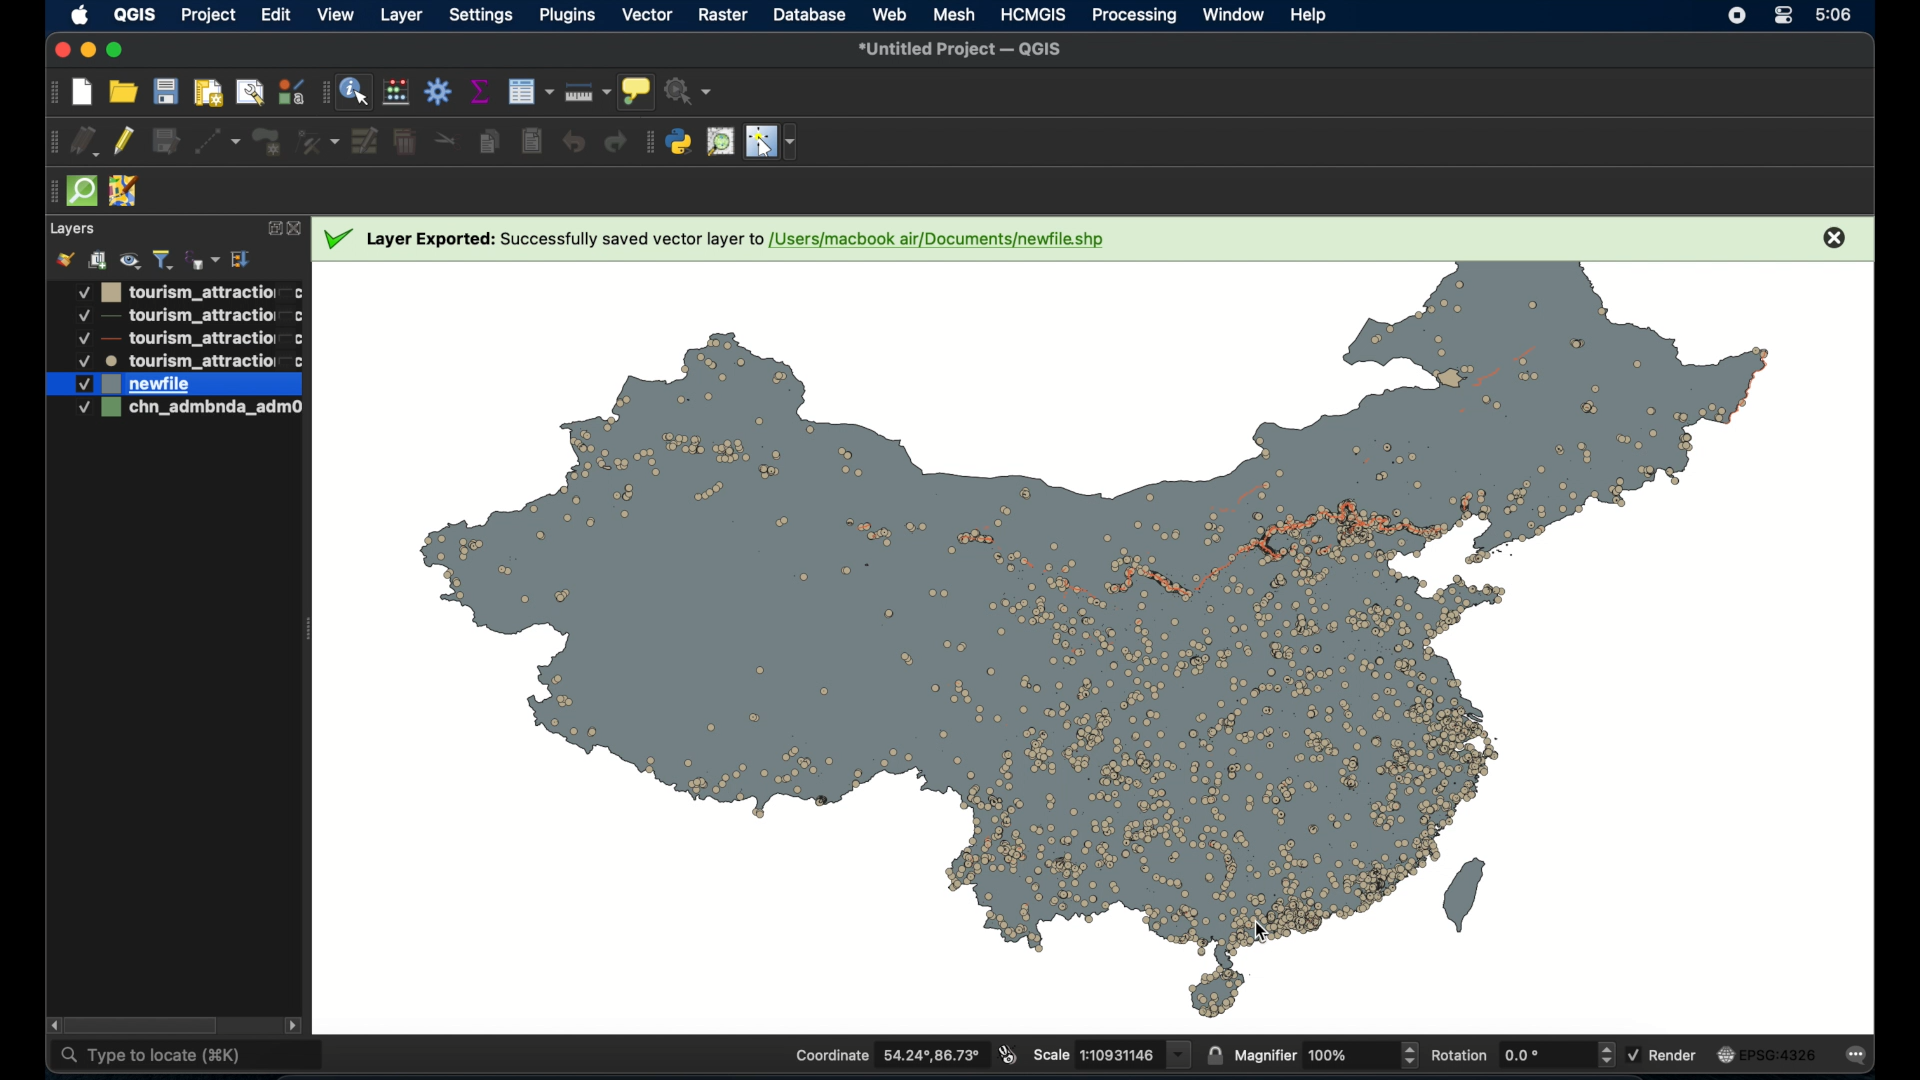 This screenshot has width=1920, height=1080. Describe the element at coordinates (1235, 15) in the screenshot. I see `window` at that location.